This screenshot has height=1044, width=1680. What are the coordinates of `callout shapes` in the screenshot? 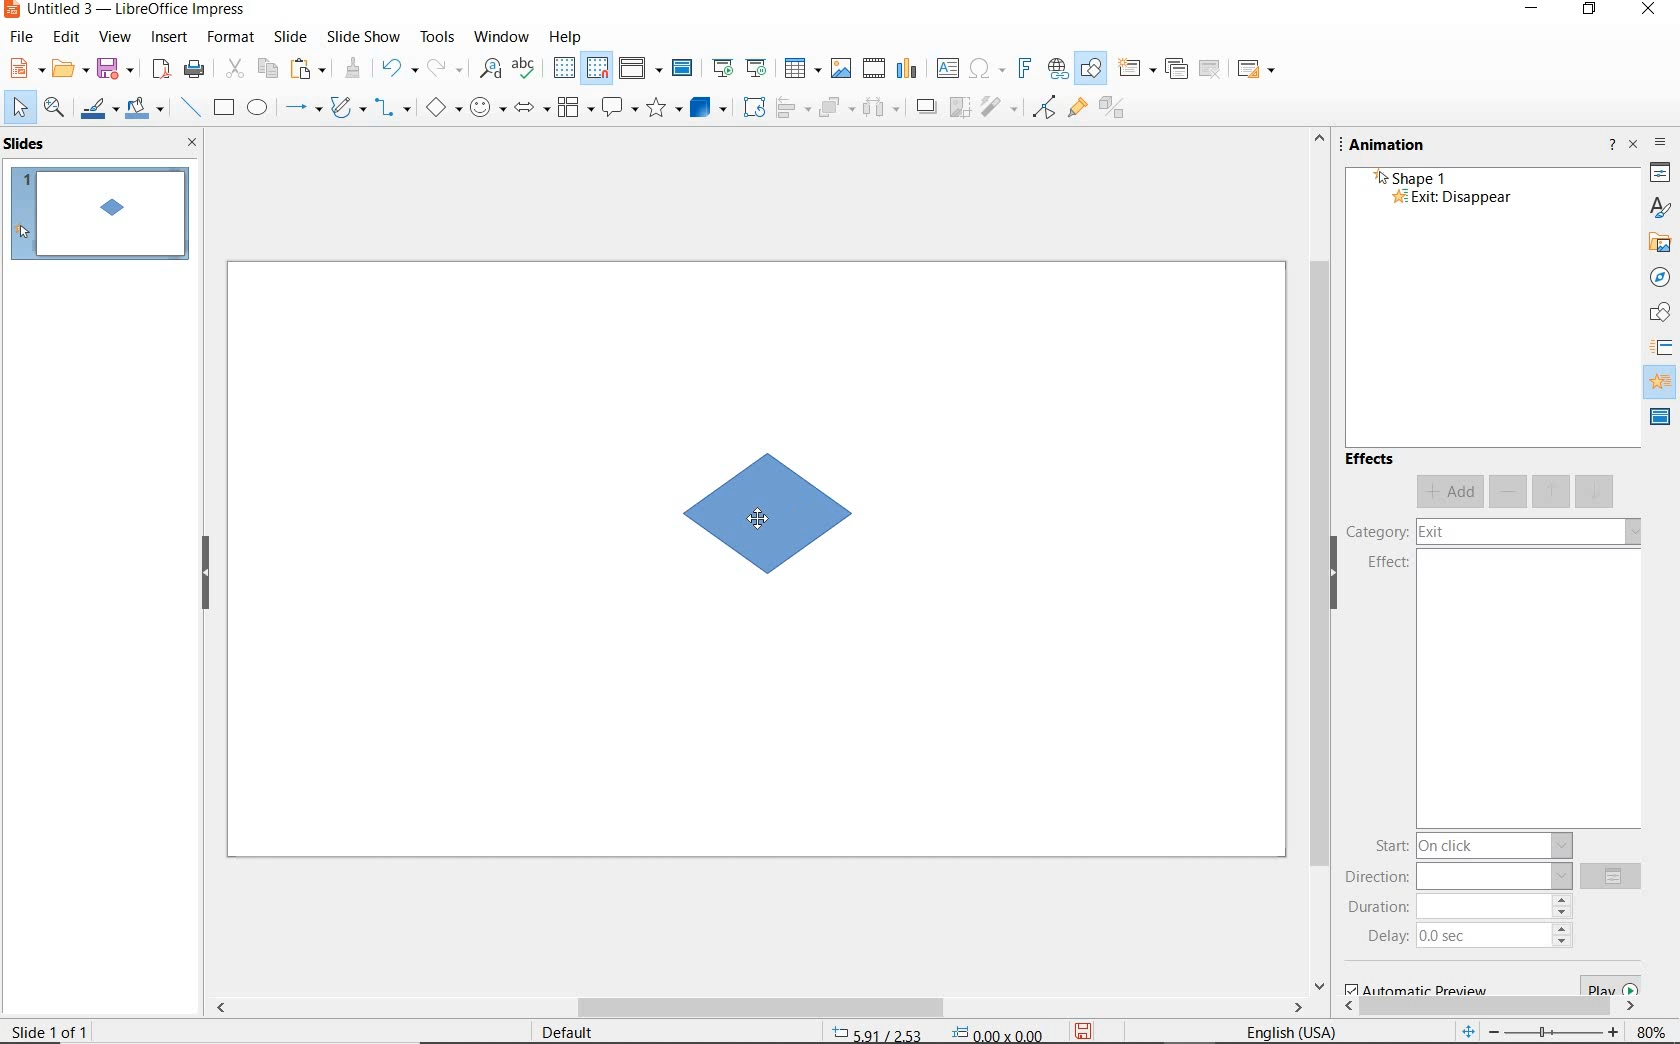 It's located at (620, 107).